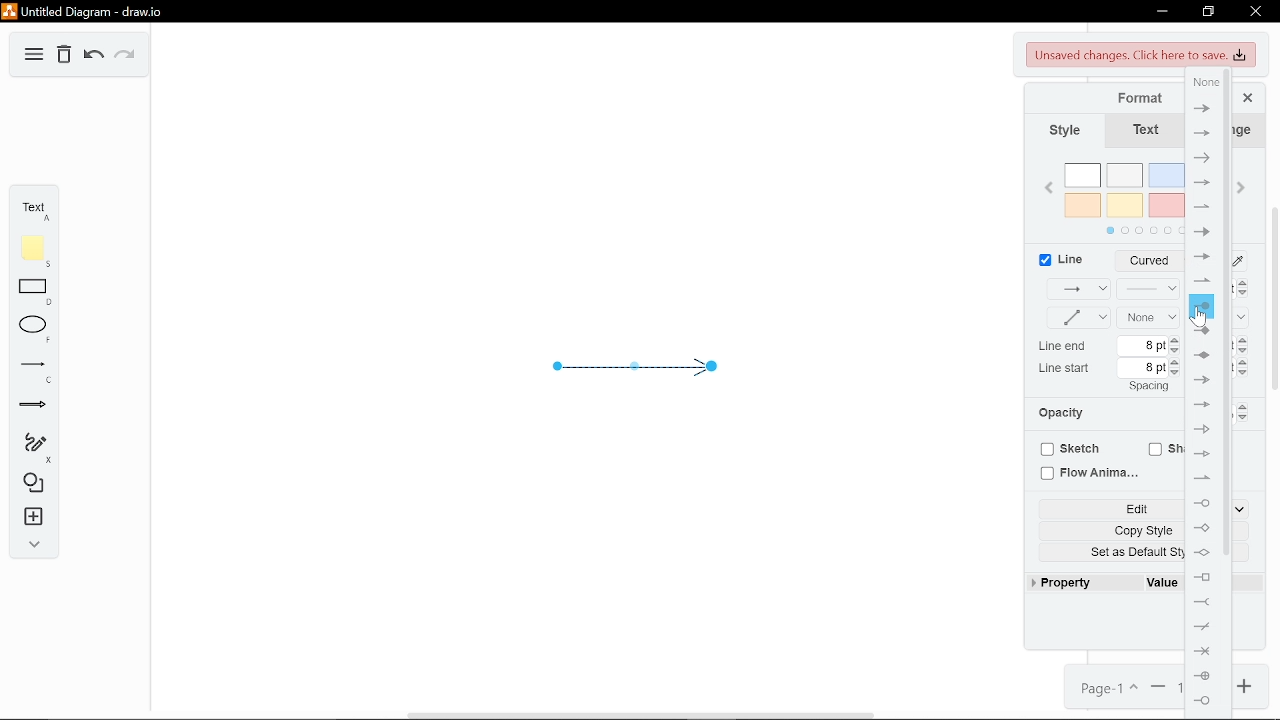 The width and height of the screenshot is (1280, 720). What do you see at coordinates (1069, 449) in the screenshot?
I see `Sketch` at bounding box center [1069, 449].